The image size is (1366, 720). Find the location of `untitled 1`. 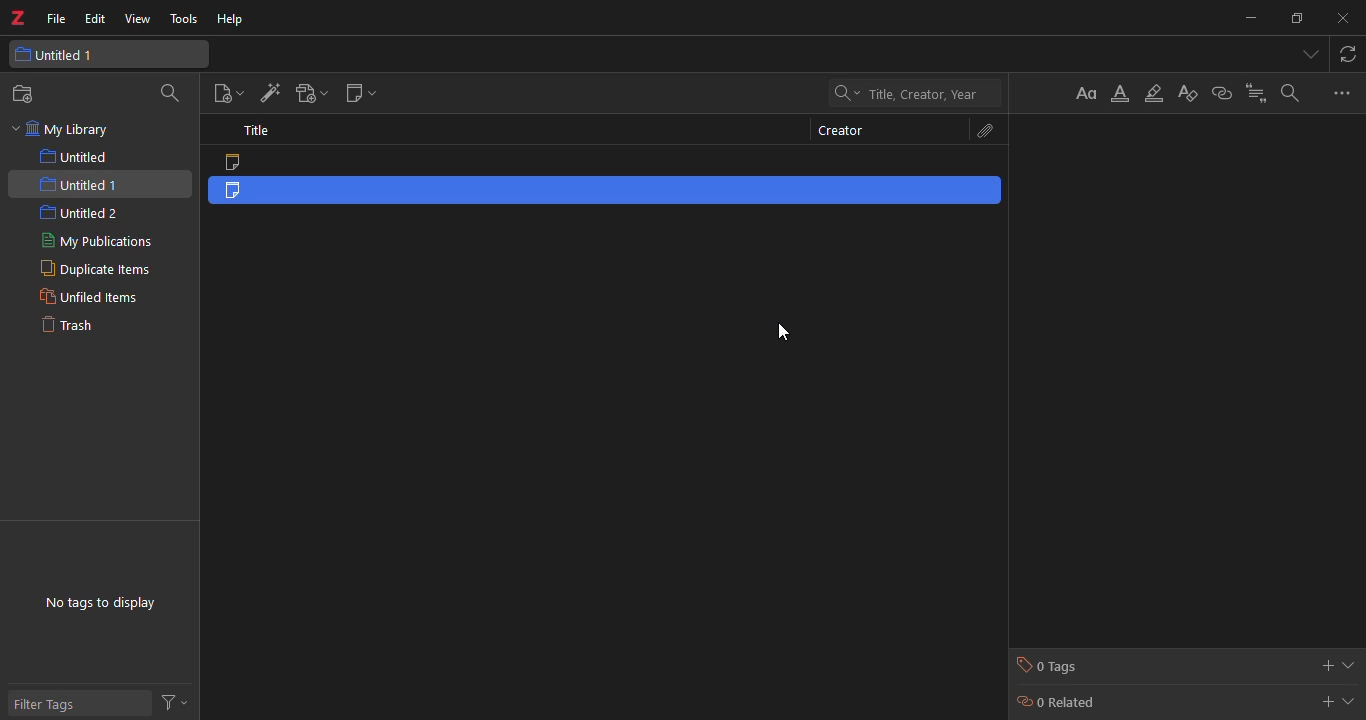

untitled 1 is located at coordinates (78, 187).